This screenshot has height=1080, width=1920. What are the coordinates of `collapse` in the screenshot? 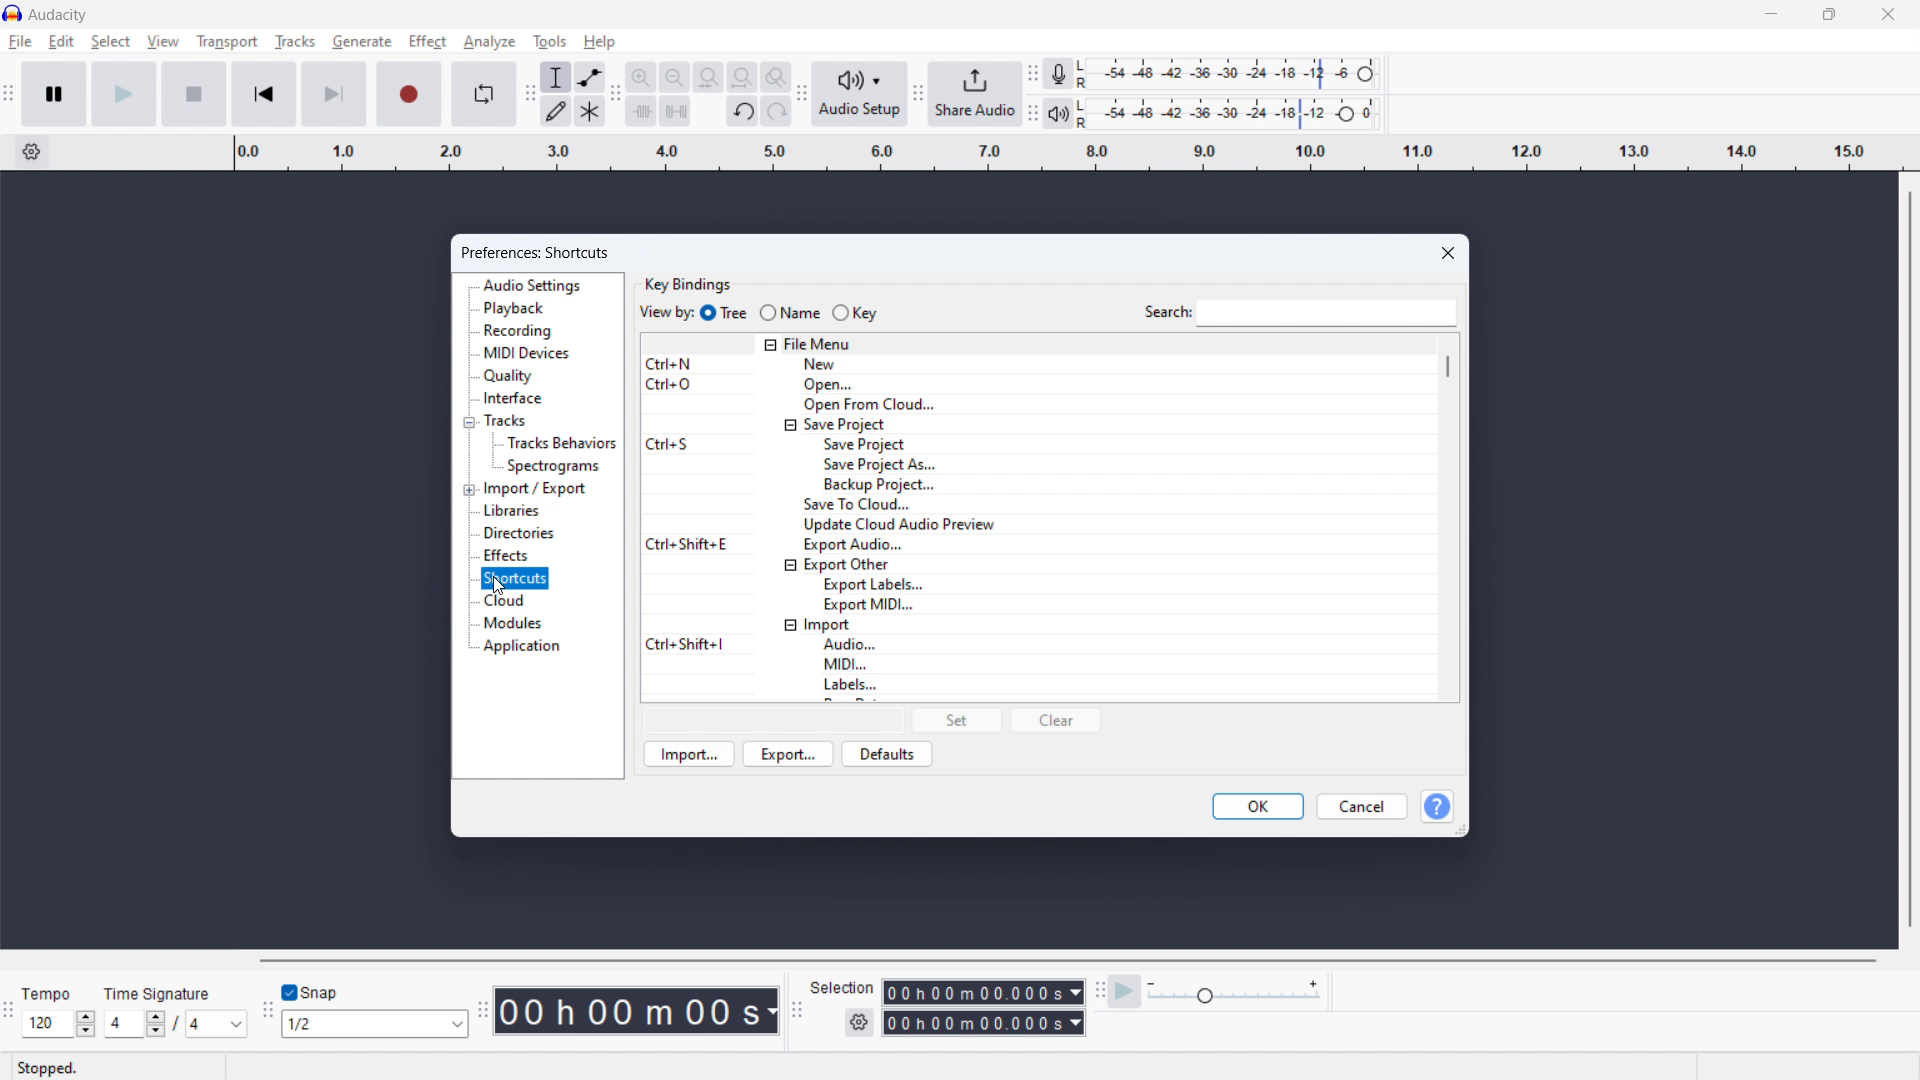 It's located at (789, 564).